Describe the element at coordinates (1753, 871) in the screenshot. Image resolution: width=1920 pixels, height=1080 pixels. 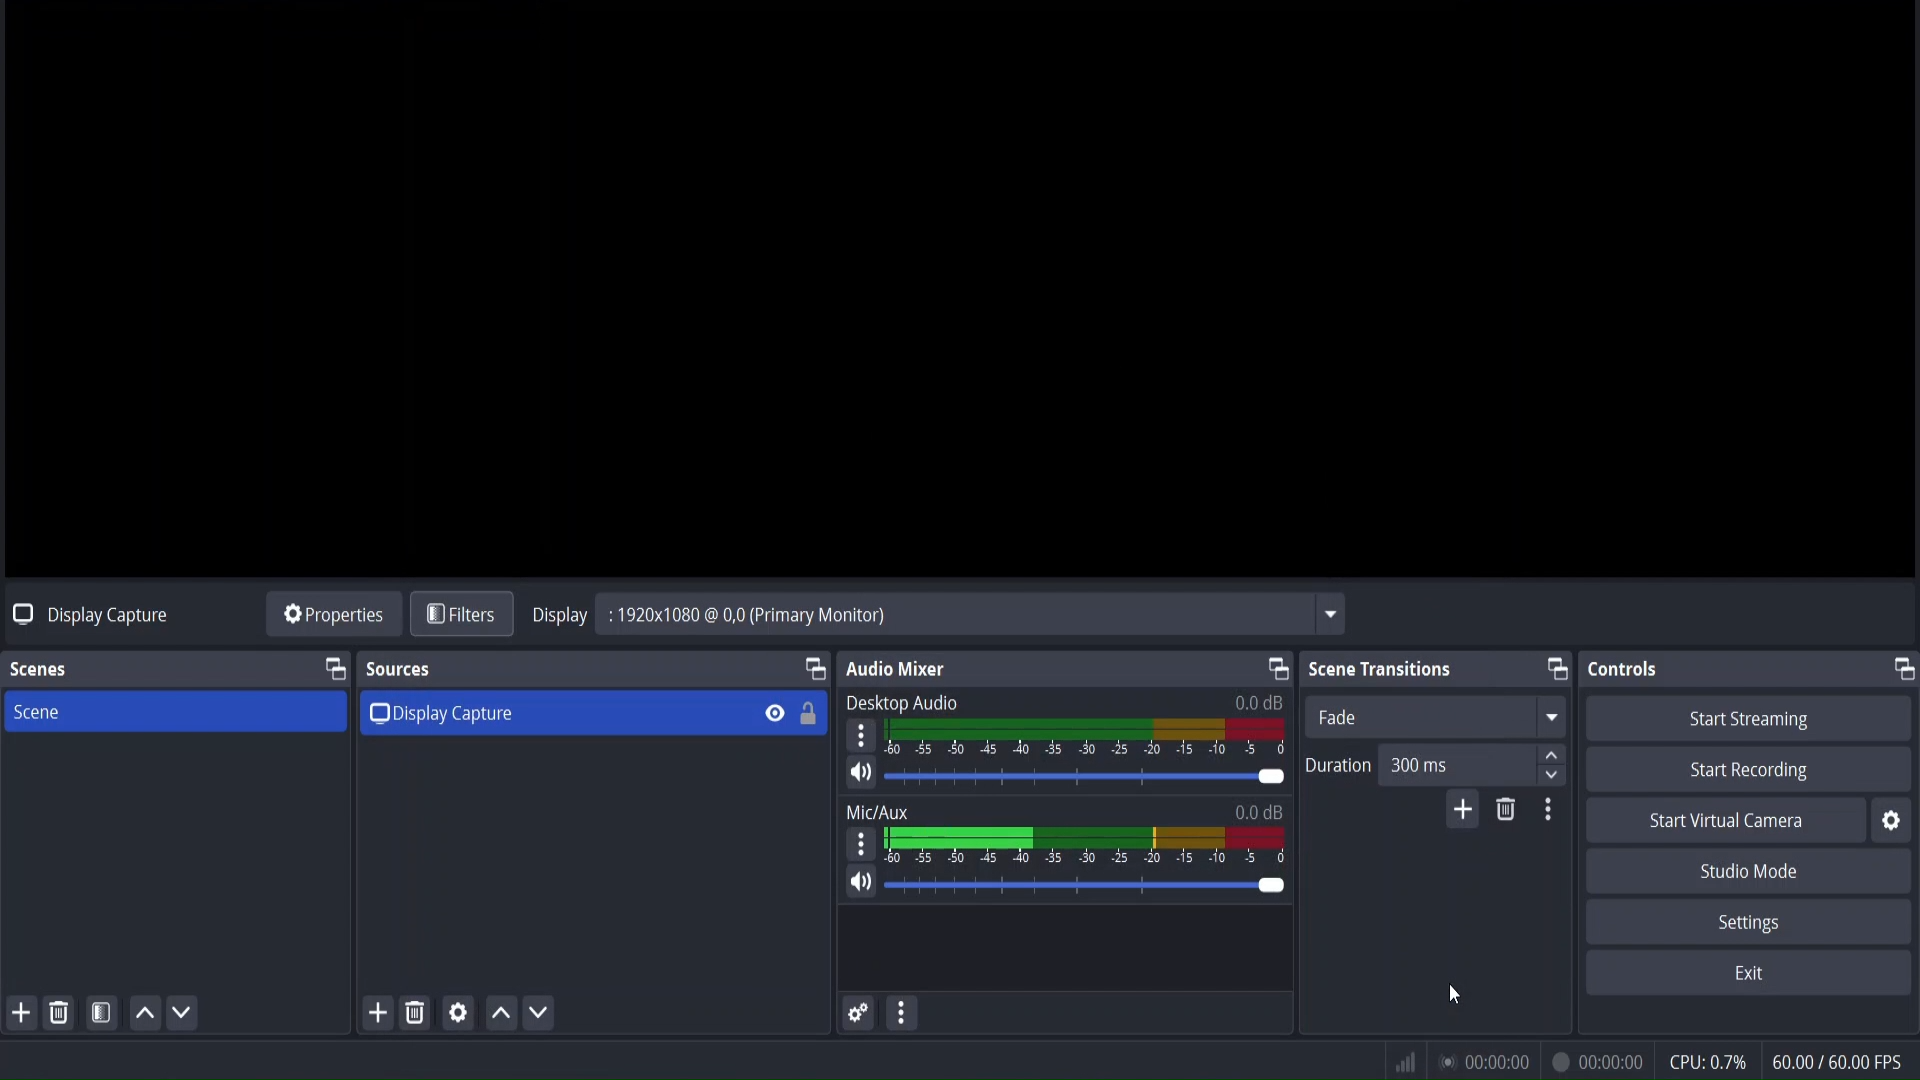
I see `studio mode` at that location.